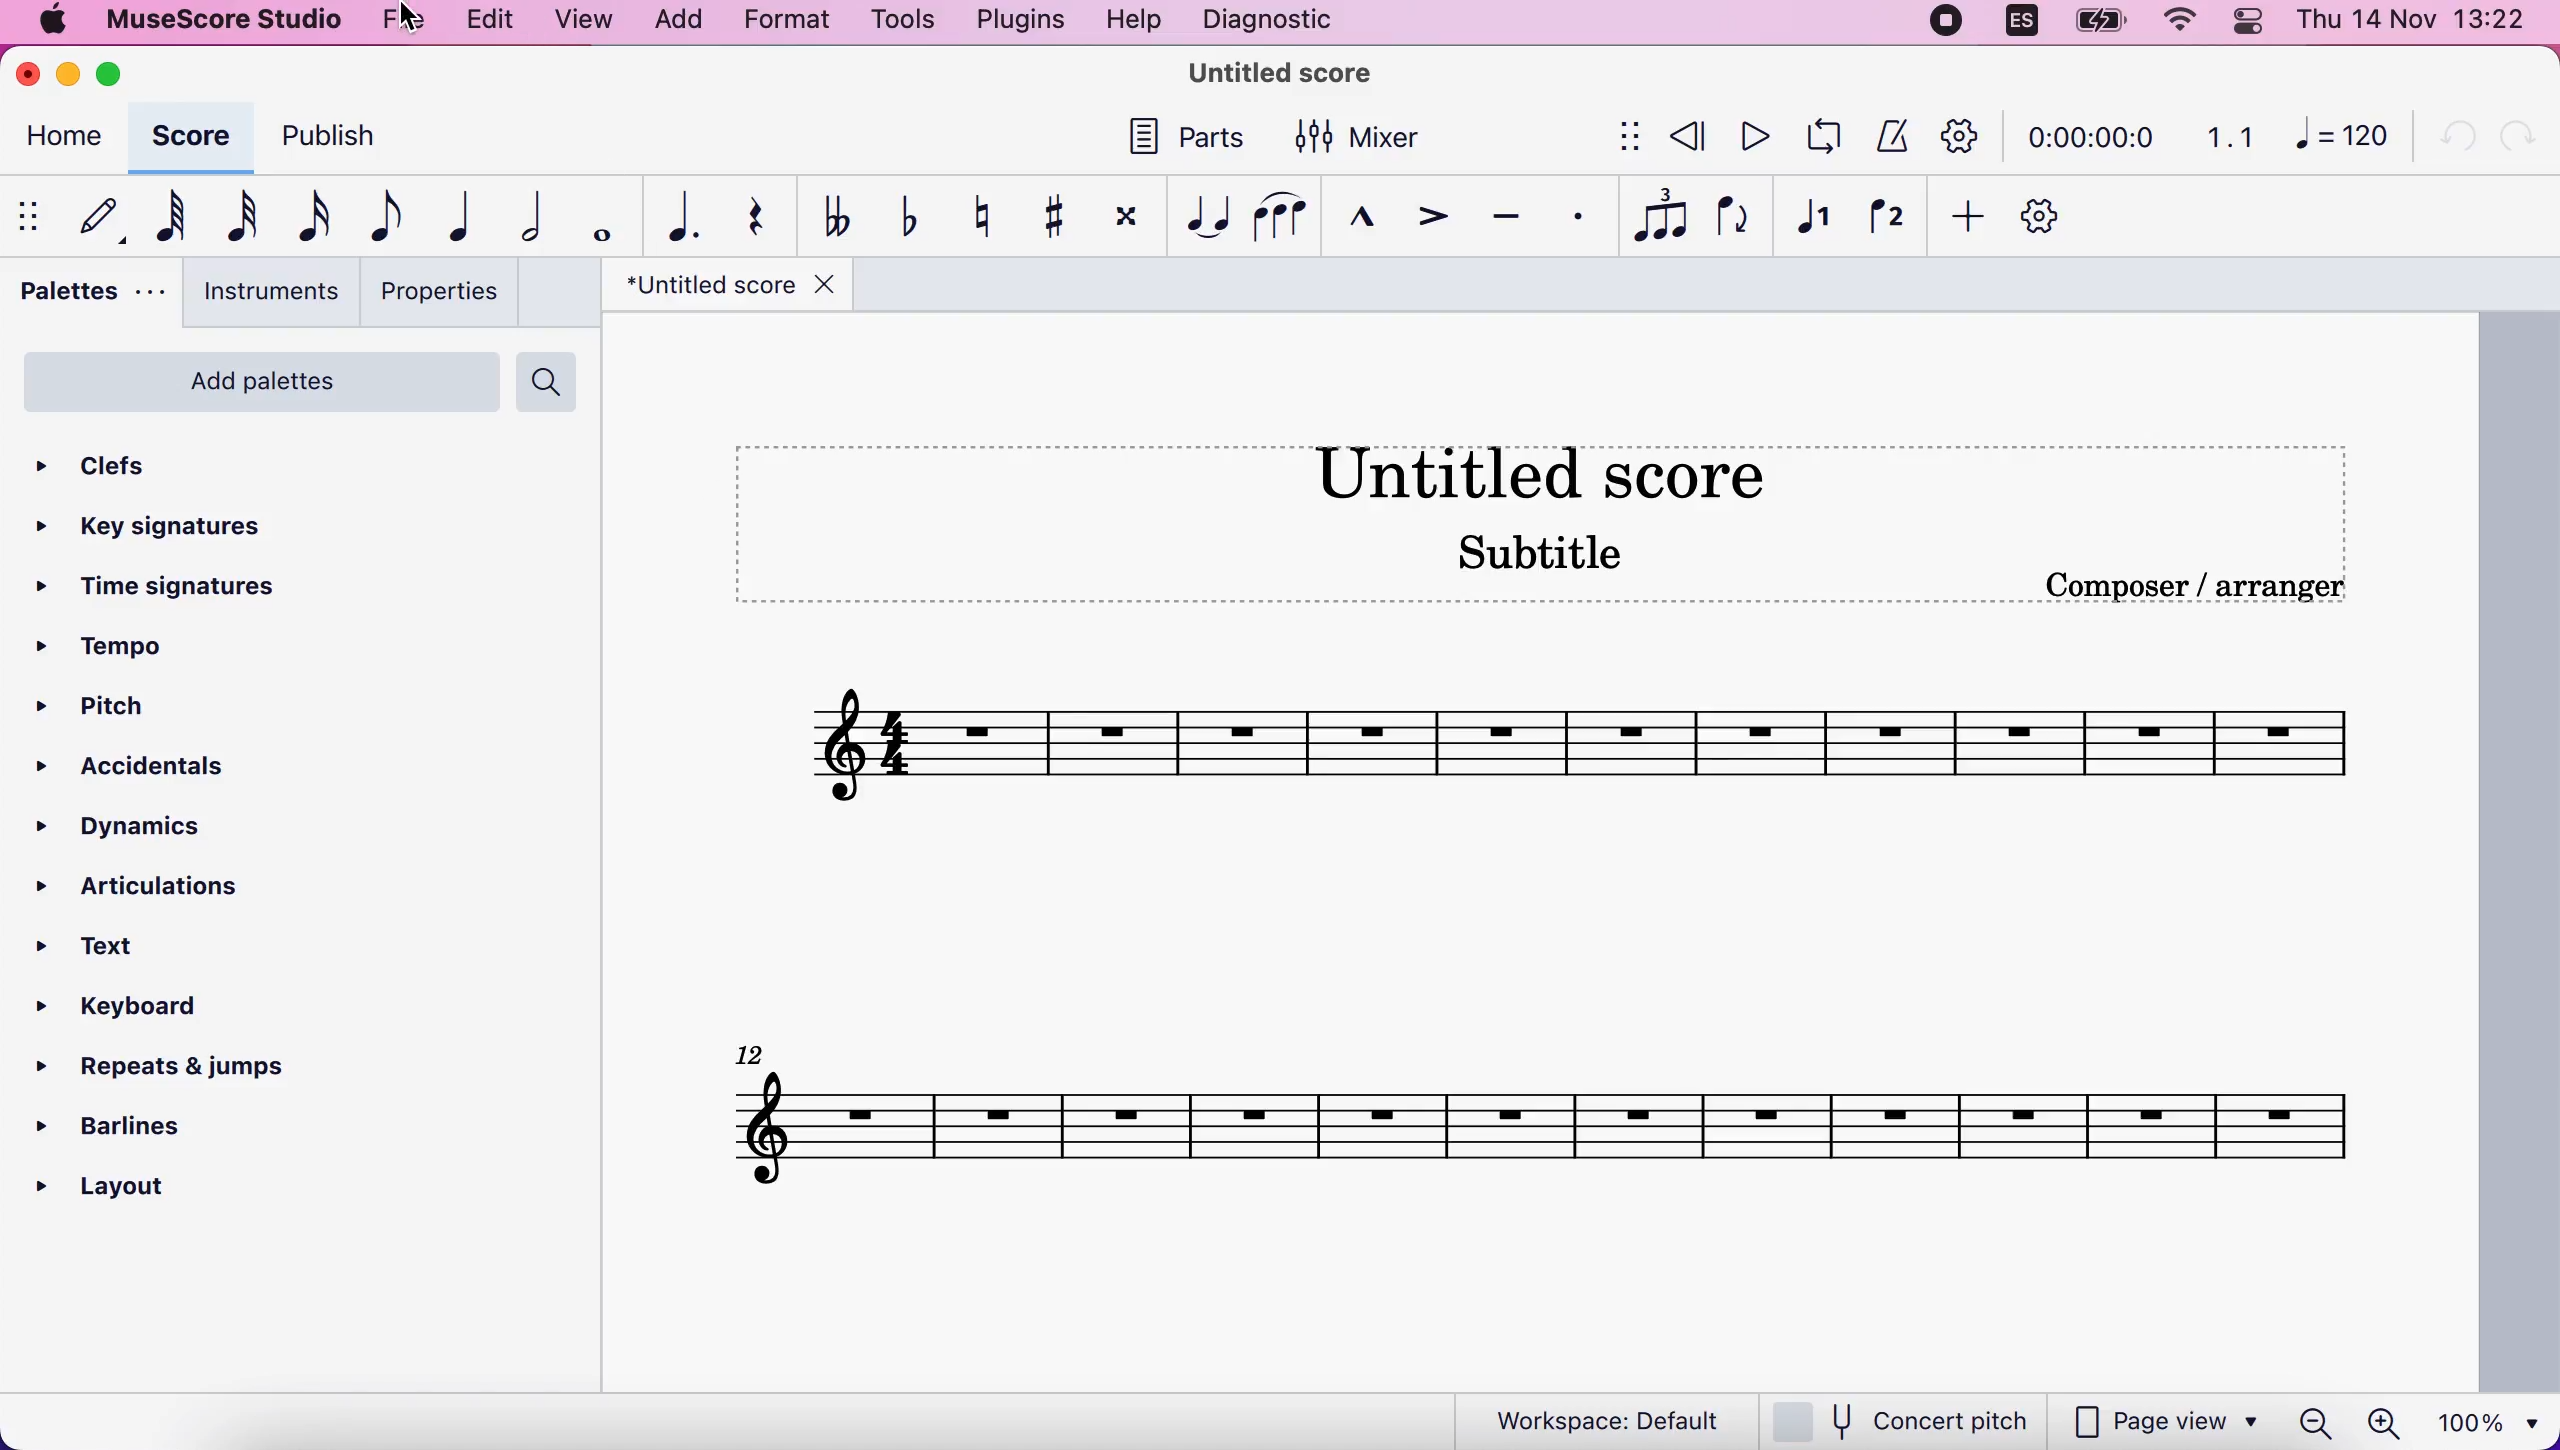 This screenshot has width=2560, height=1450. What do you see at coordinates (1277, 219) in the screenshot?
I see `slur` at bounding box center [1277, 219].